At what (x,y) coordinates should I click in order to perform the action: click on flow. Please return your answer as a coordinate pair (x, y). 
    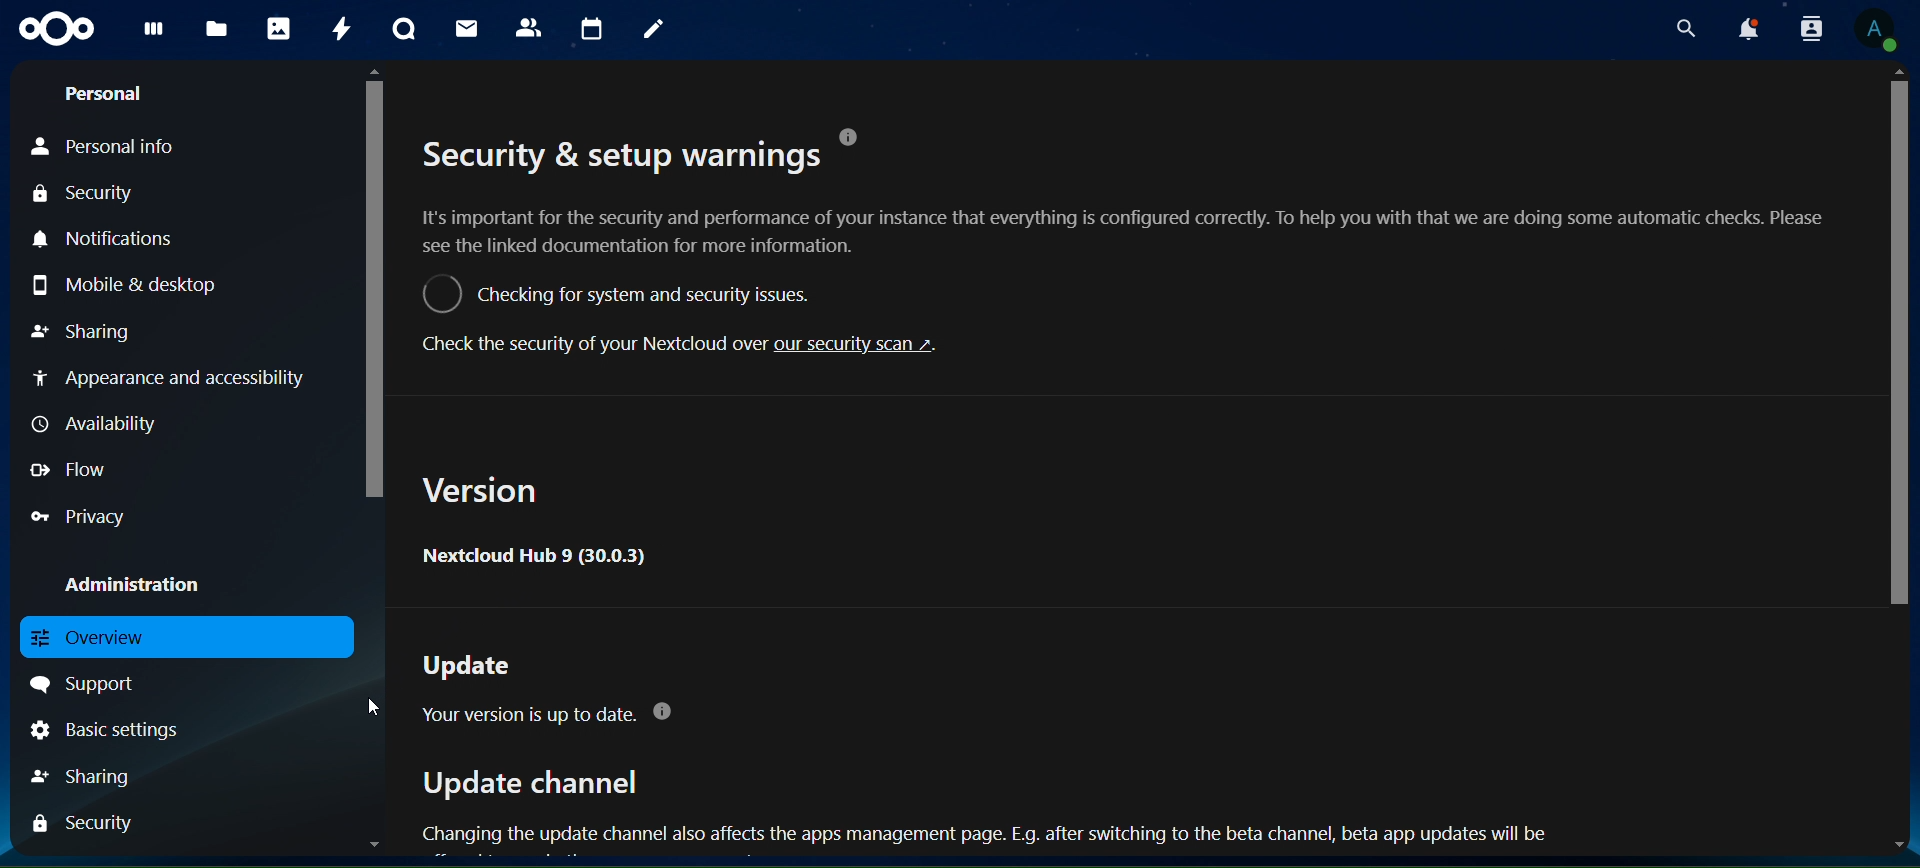
    Looking at the image, I should click on (70, 467).